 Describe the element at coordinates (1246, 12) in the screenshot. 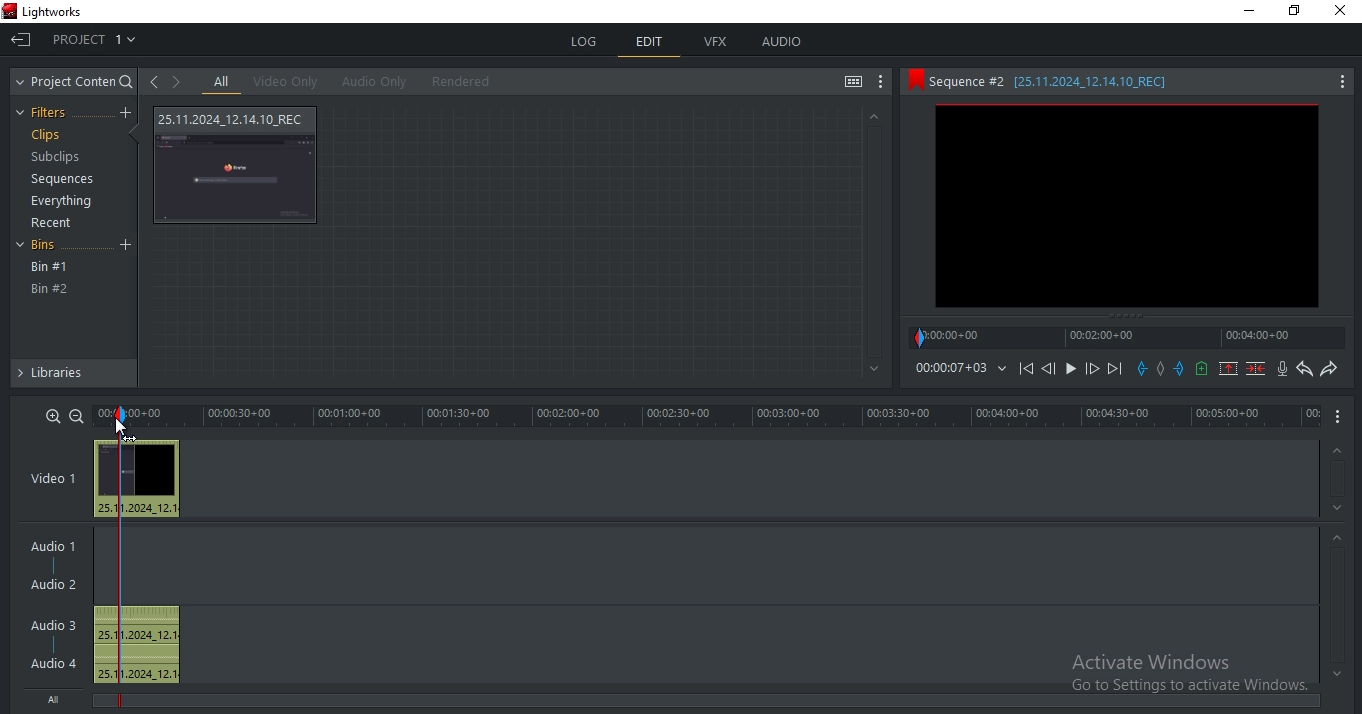

I see `Minimize` at that location.